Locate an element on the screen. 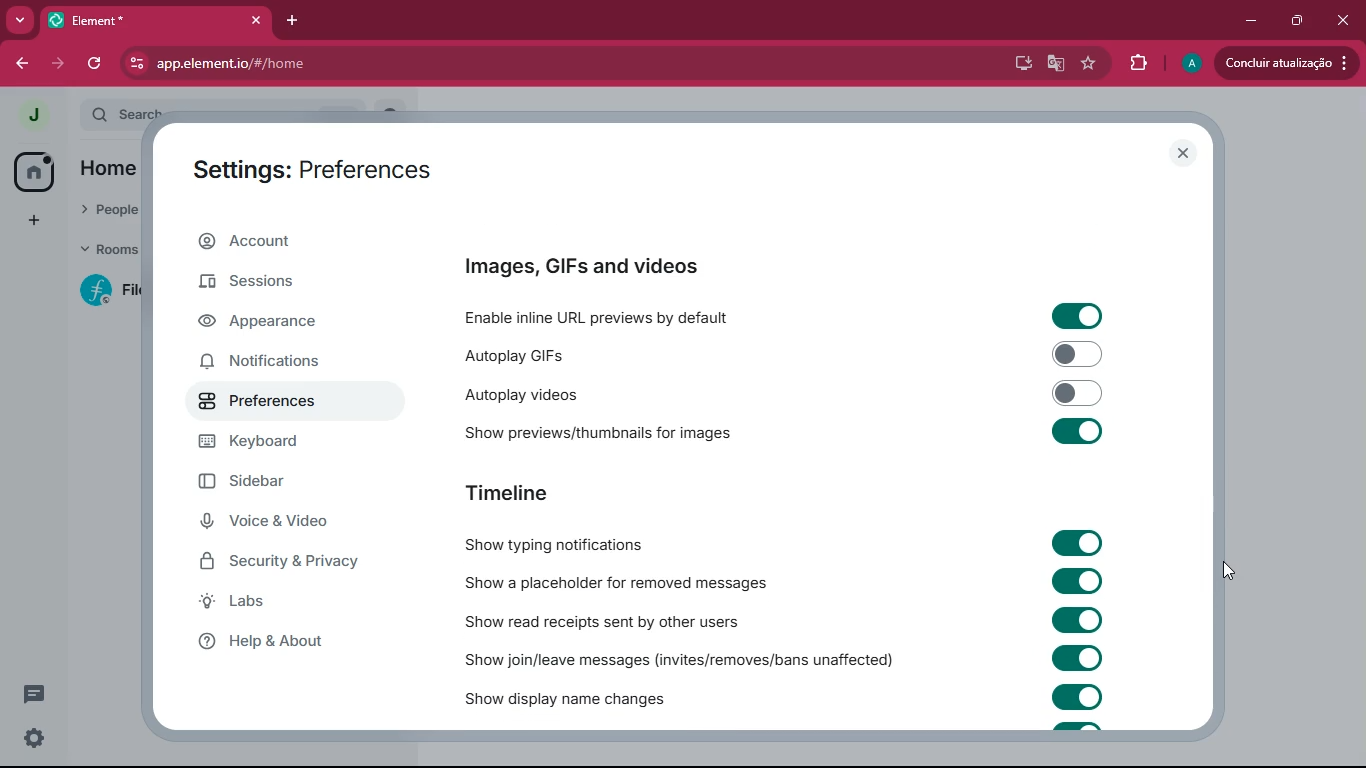  appearance is located at coordinates (273, 326).